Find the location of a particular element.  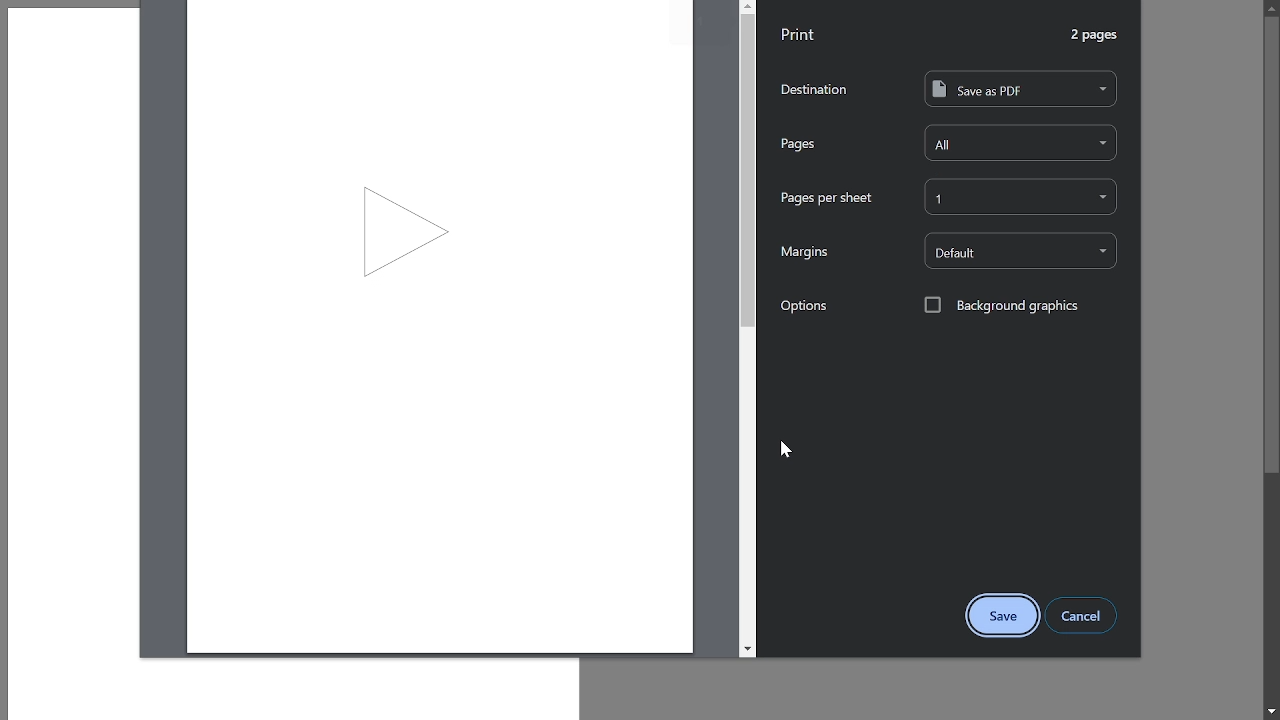

Margins is located at coordinates (803, 252).